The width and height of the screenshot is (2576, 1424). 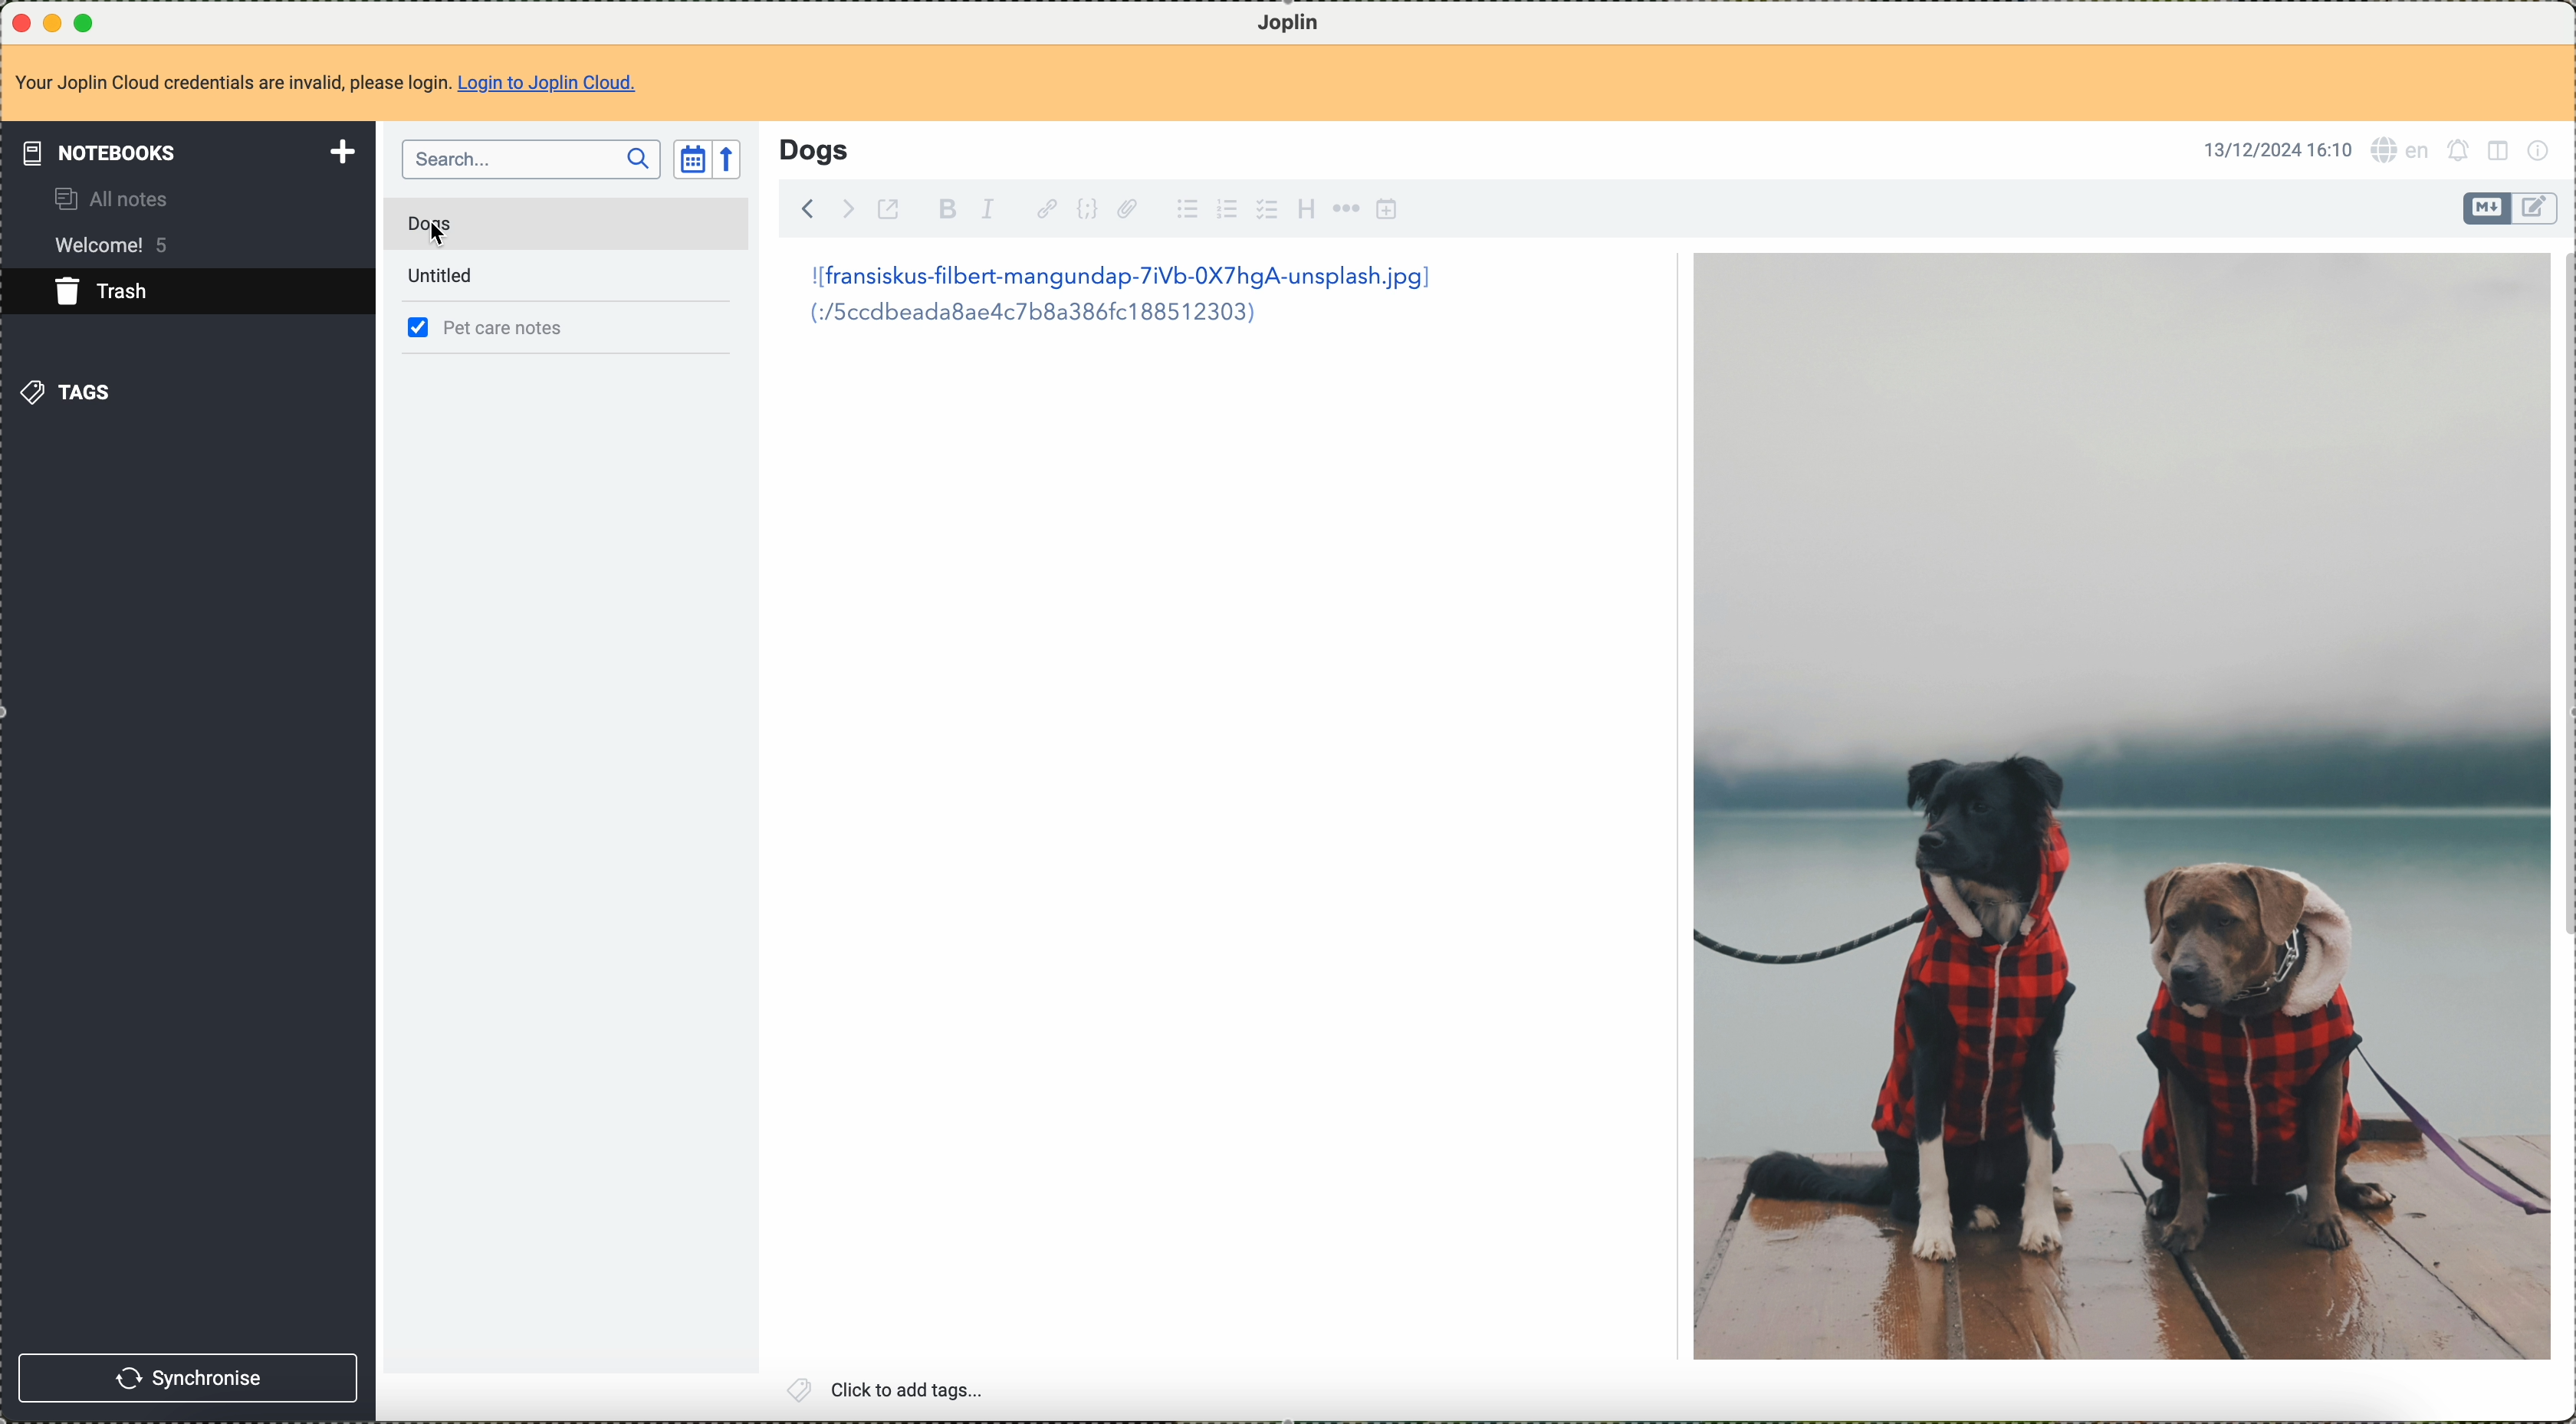 What do you see at coordinates (19, 19) in the screenshot?
I see `close program` at bounding box center [19, 19].